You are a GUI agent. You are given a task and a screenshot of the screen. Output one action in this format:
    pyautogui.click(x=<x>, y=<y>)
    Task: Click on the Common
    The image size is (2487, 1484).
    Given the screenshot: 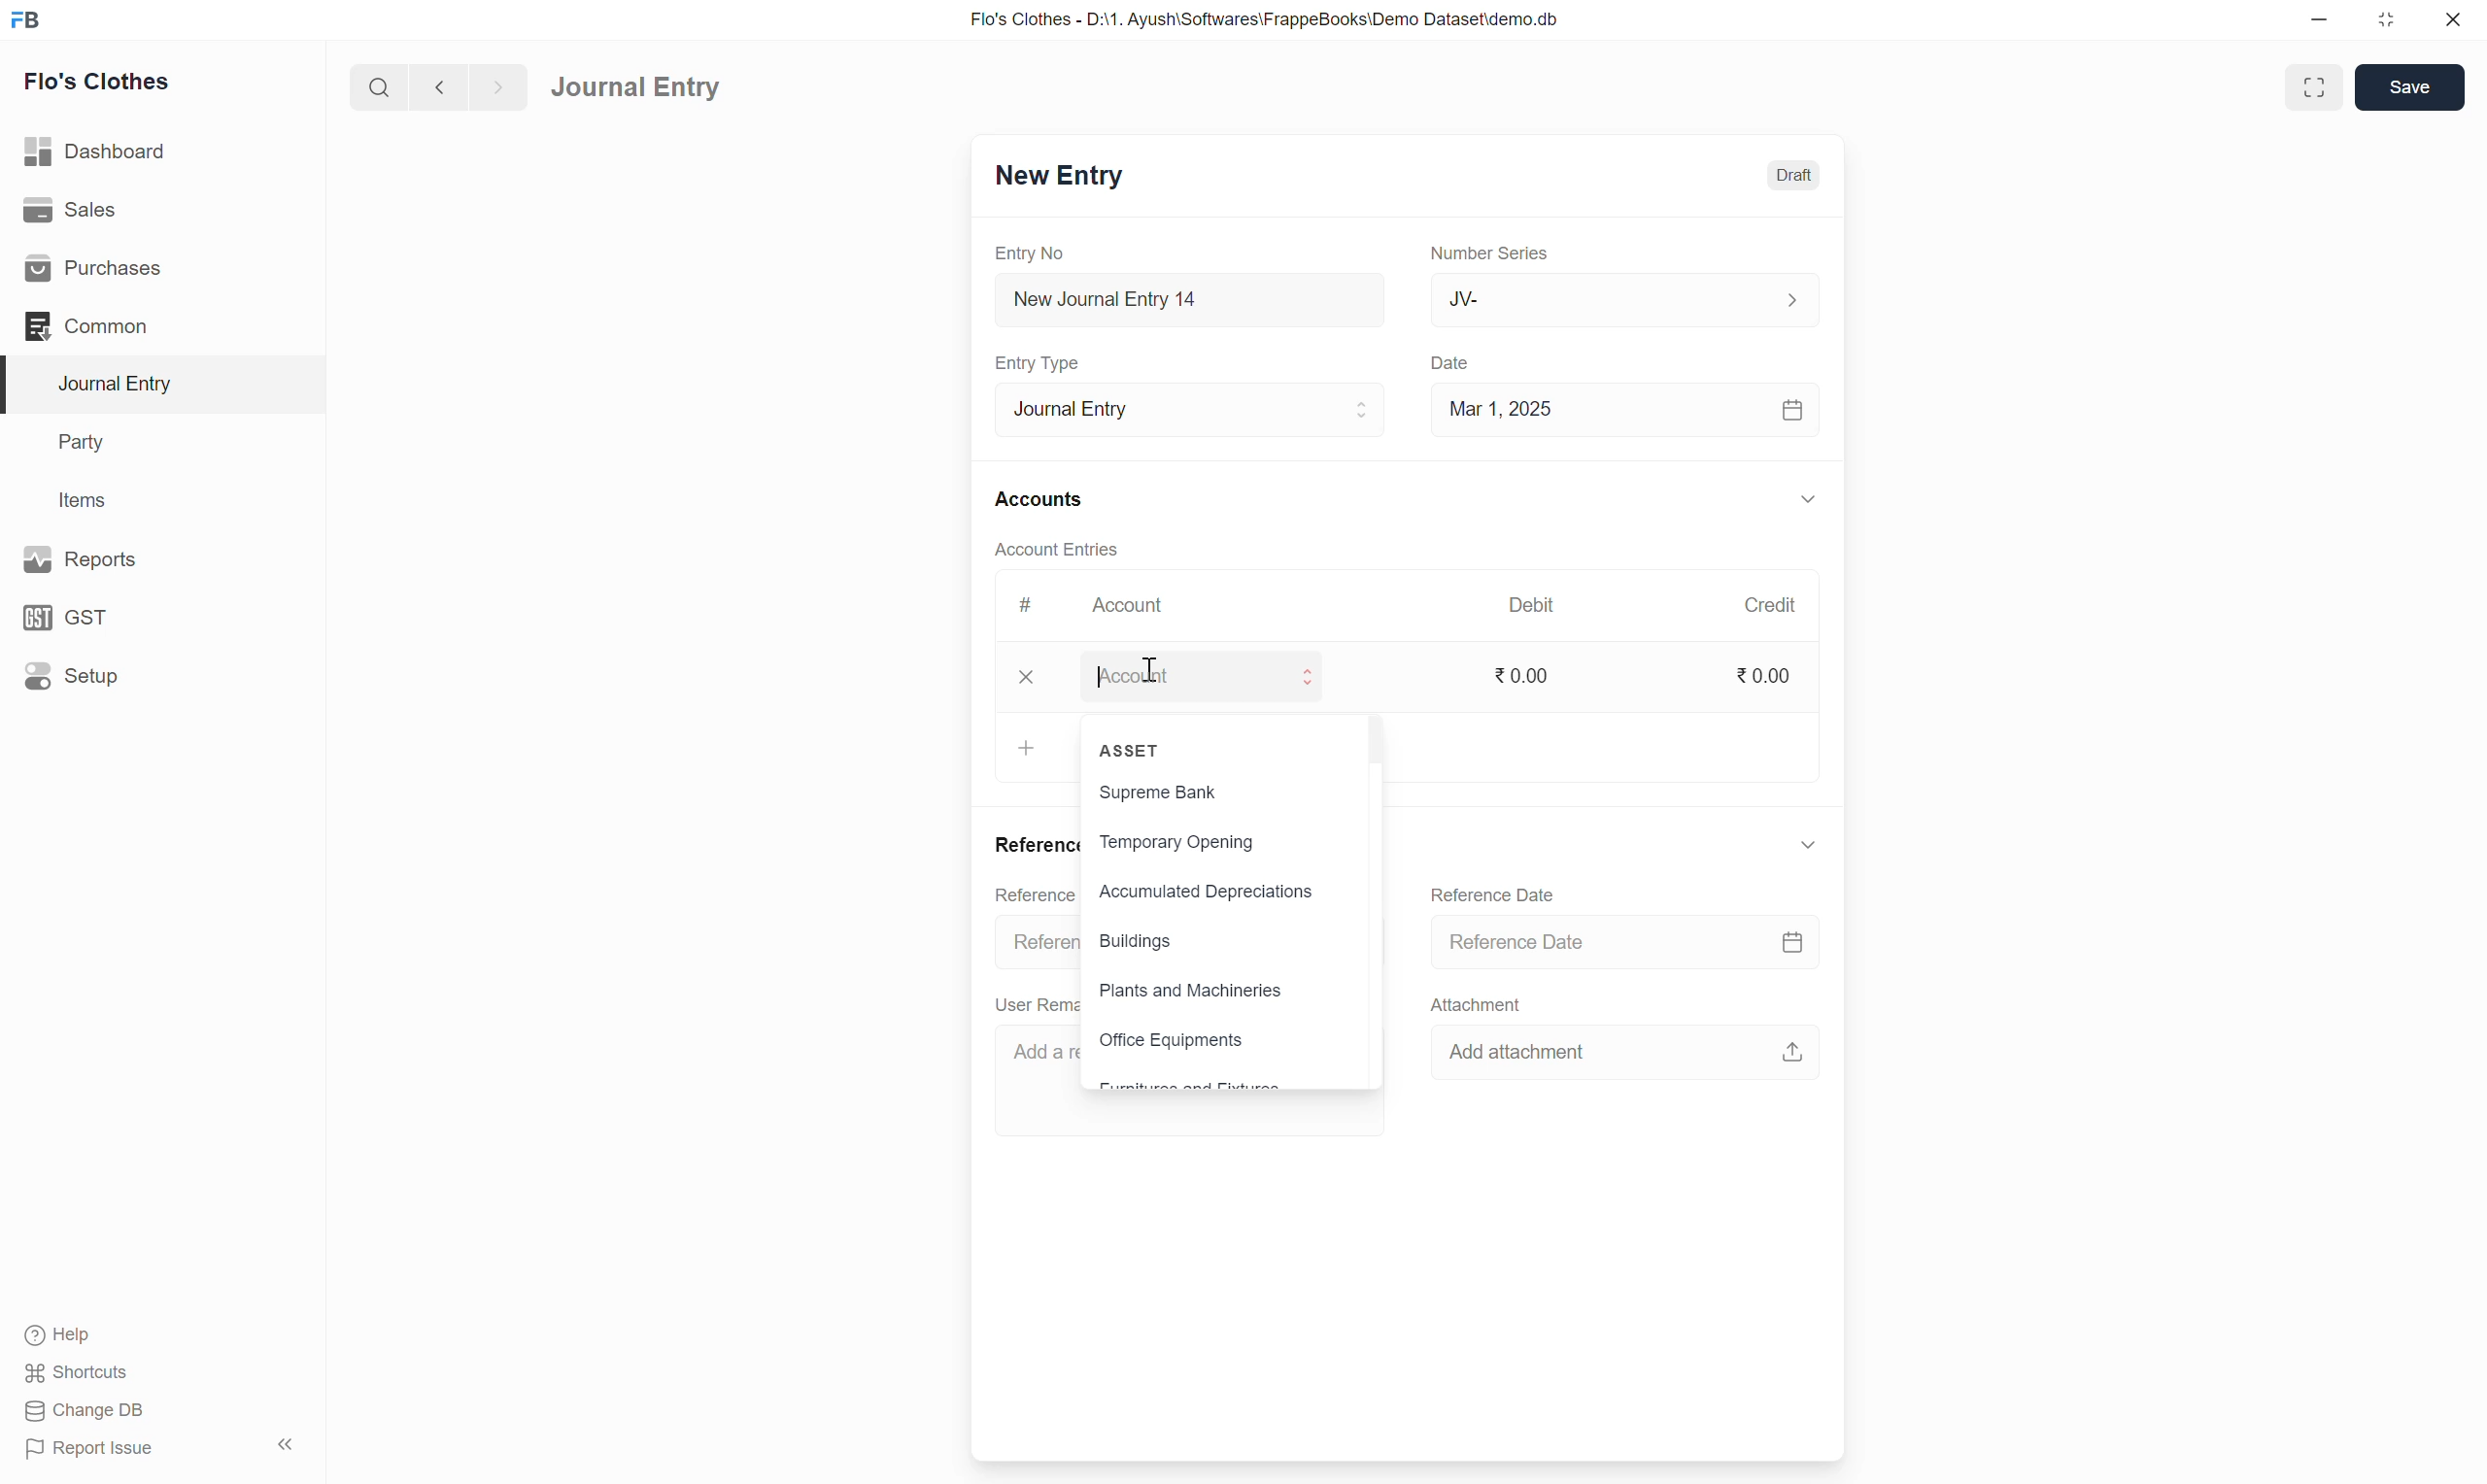 What is the action you would take?
    pyautogui.click(x=88, y=326)
    